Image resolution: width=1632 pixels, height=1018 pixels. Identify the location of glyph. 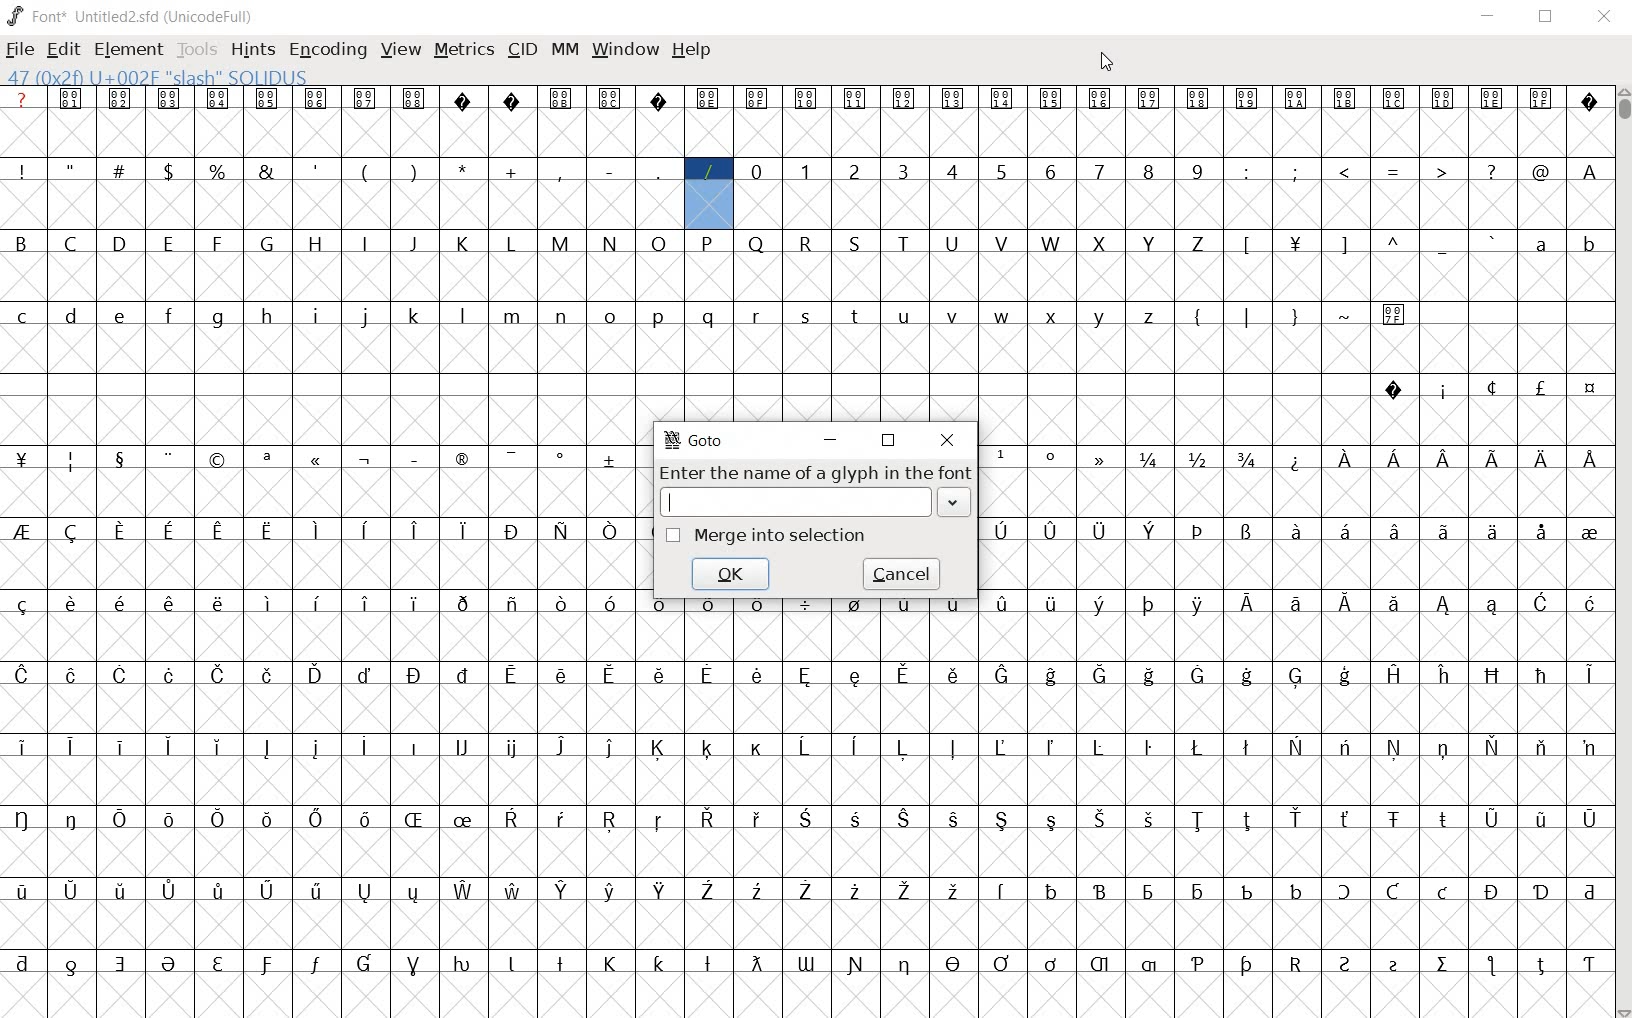
(560, 819).